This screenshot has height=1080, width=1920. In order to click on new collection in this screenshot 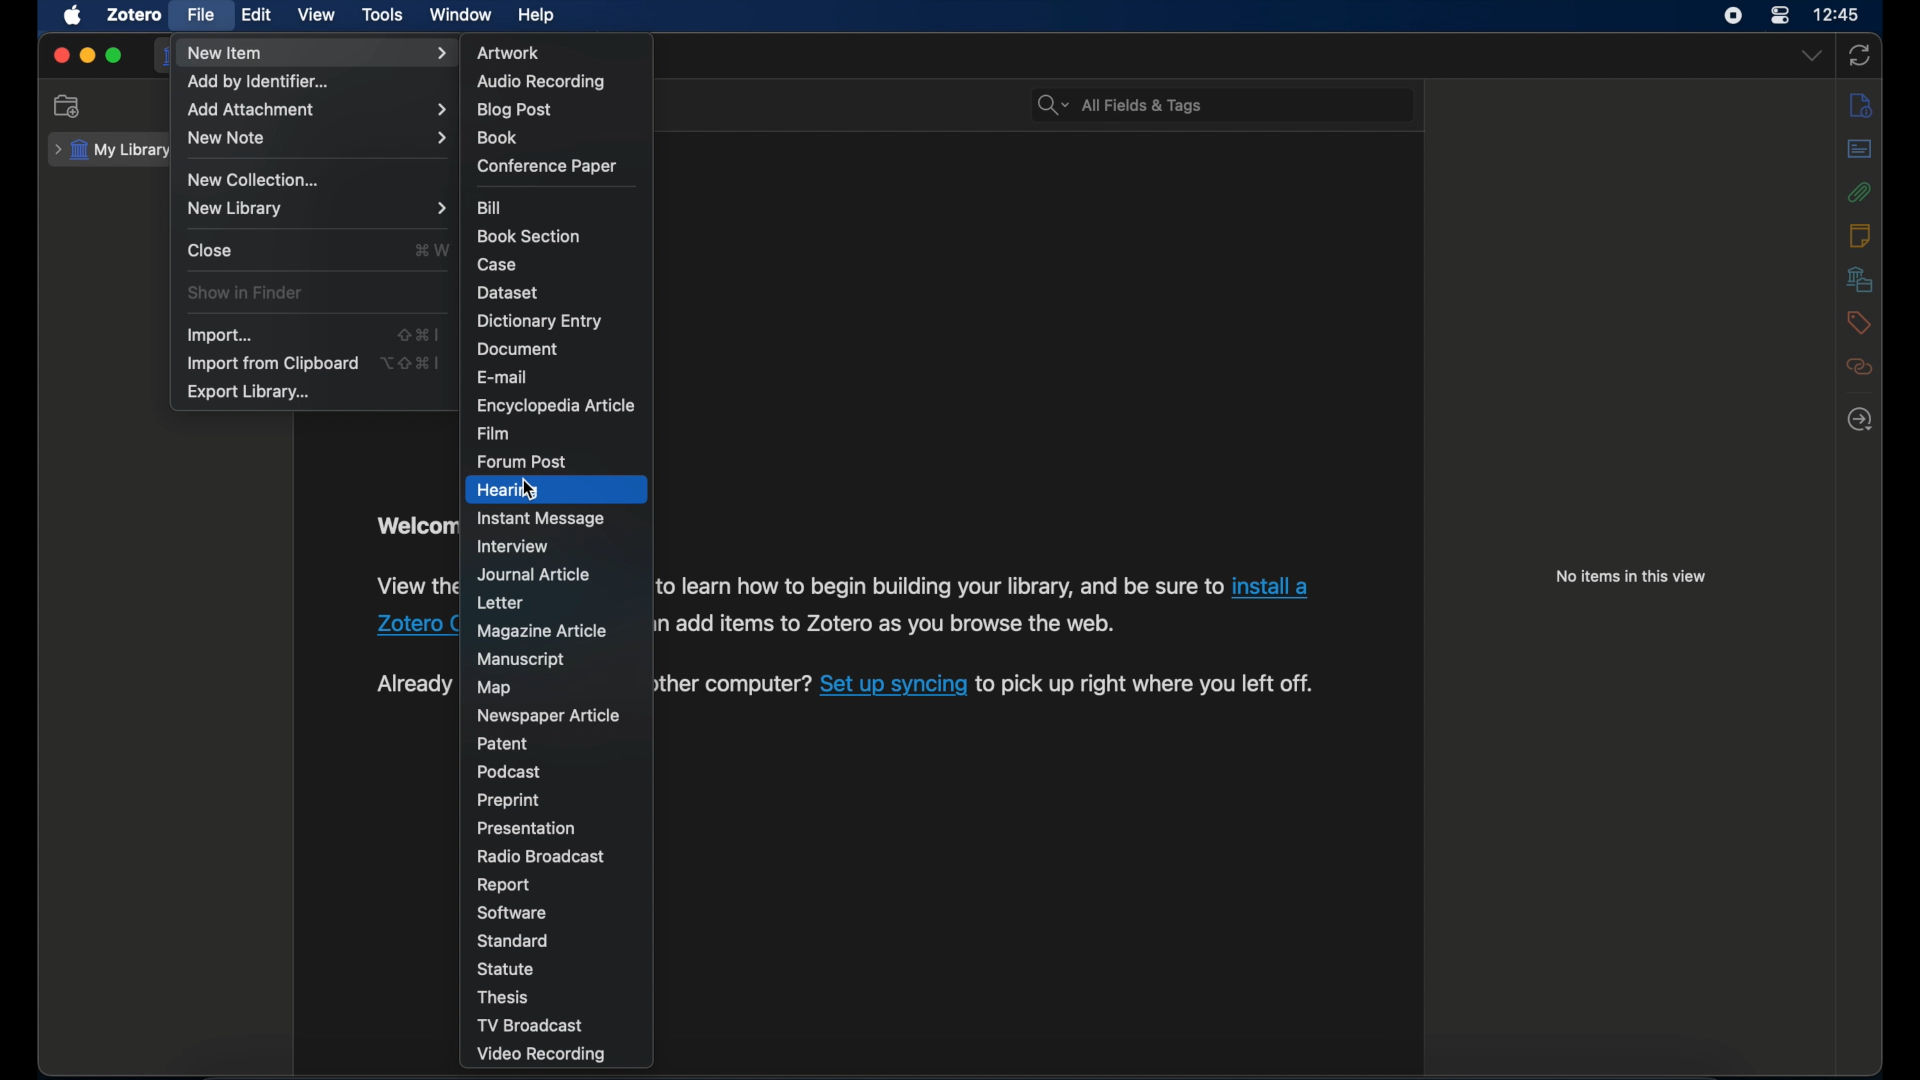, I will do `click(256, 180)`.